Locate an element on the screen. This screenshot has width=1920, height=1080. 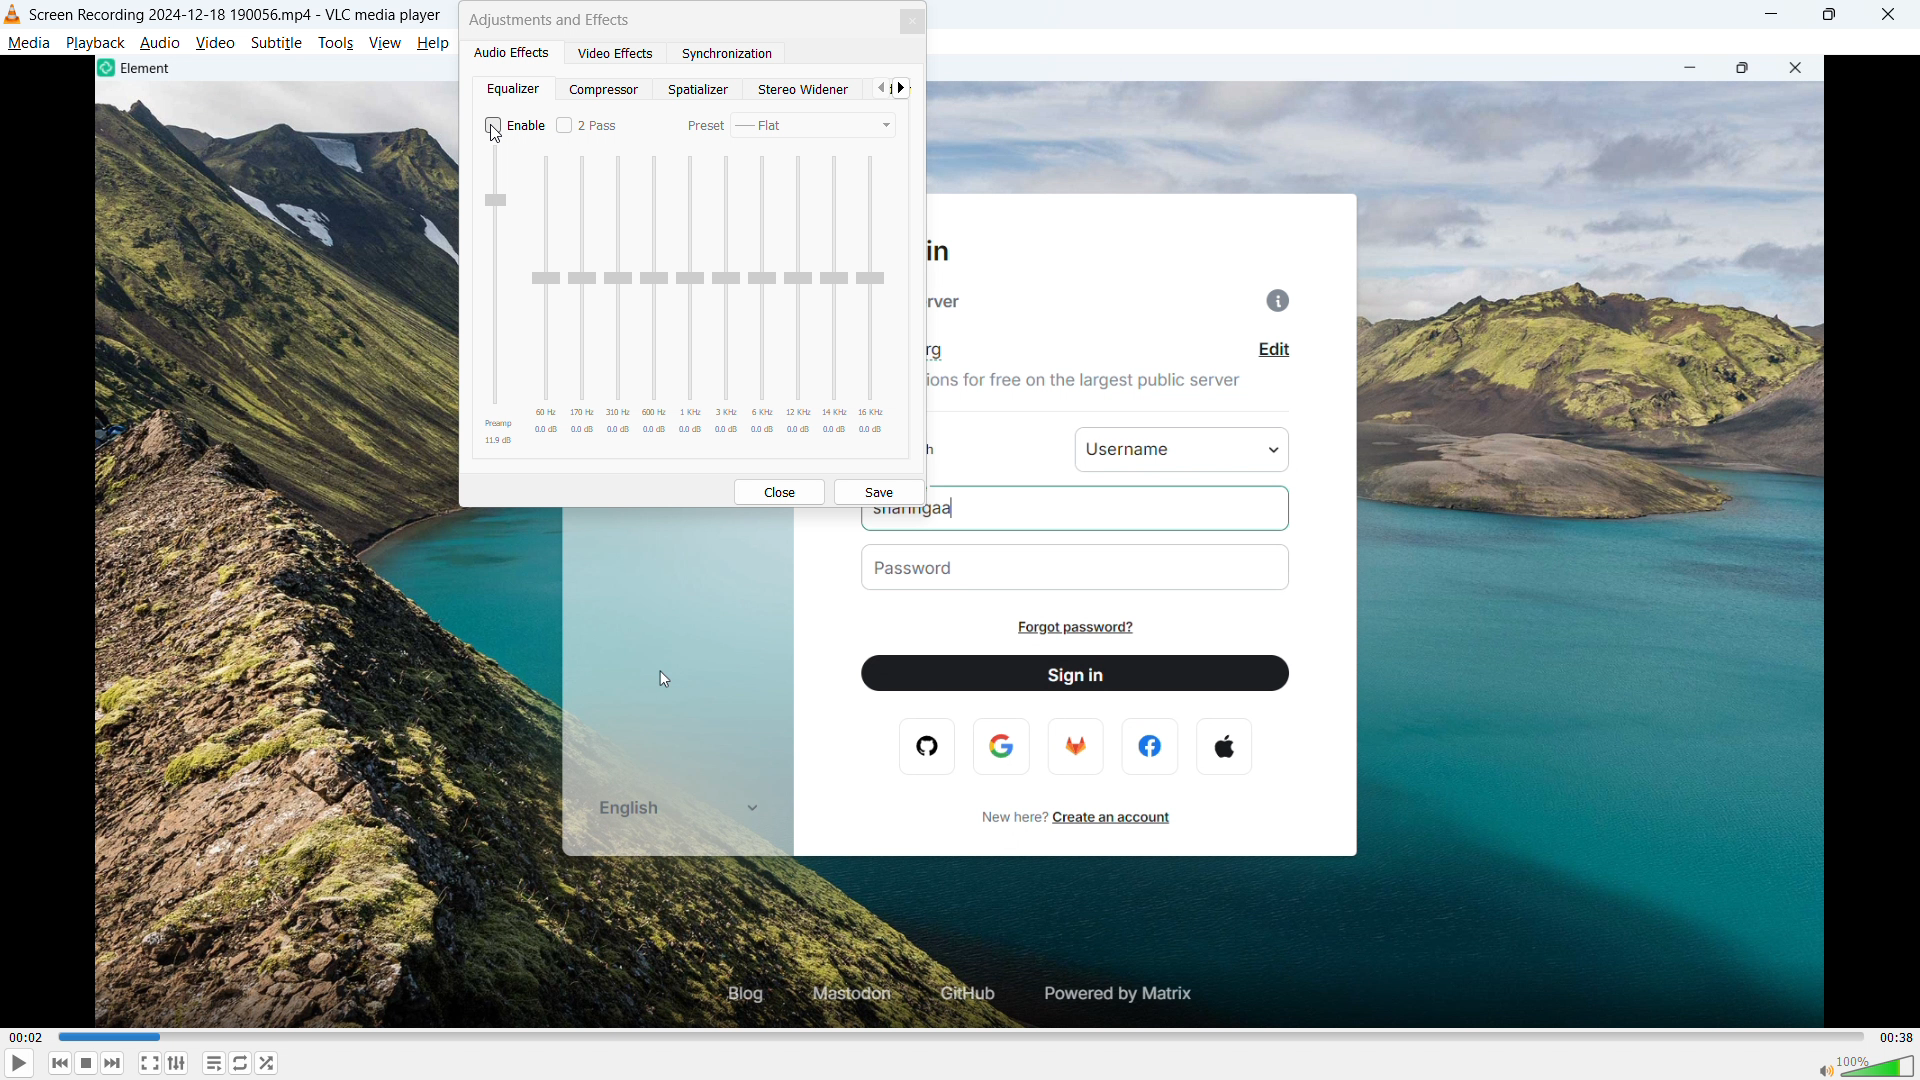
next tab  is located at coordinates (901, 88).